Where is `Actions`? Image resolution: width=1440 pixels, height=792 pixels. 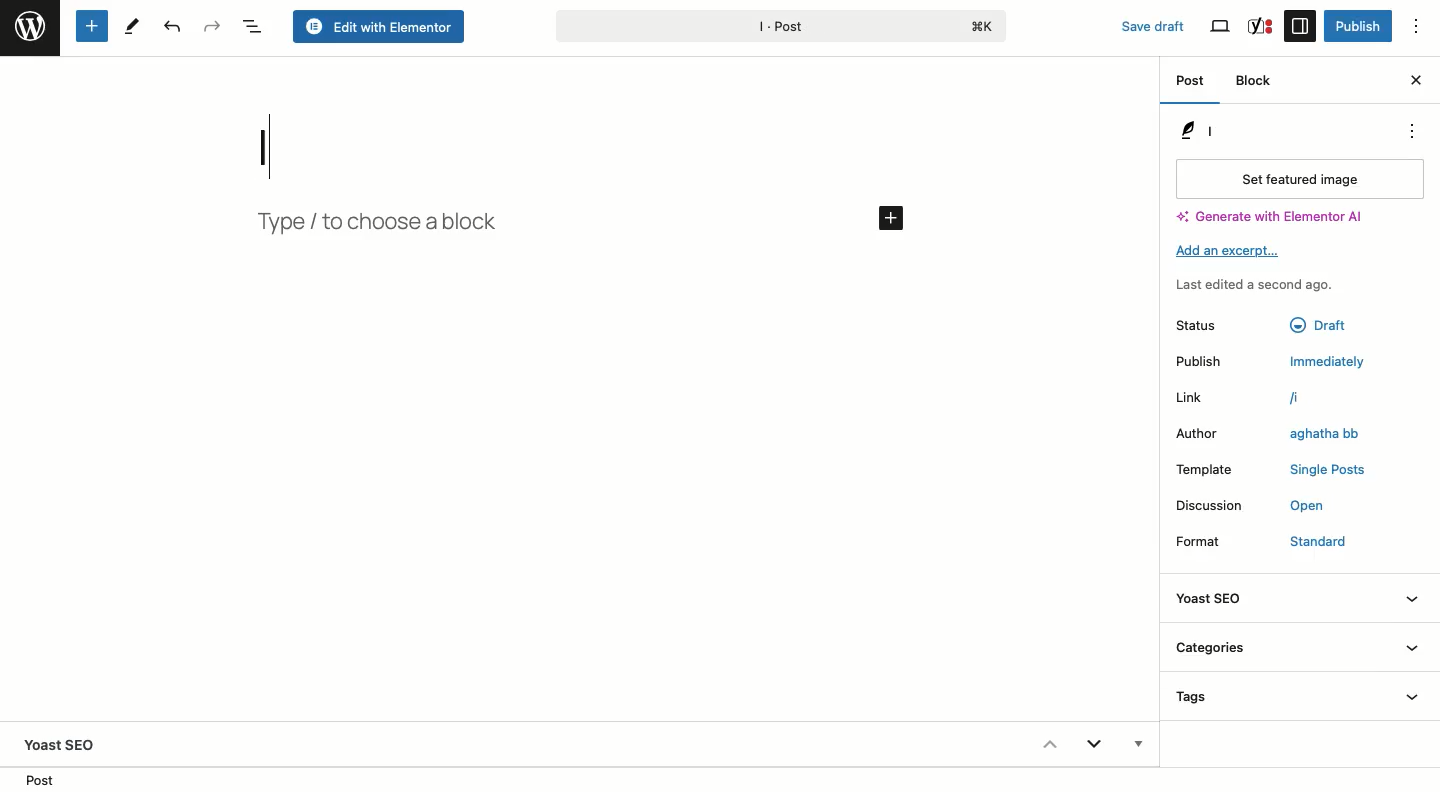 Actions is located at coordinates (1408, 131).